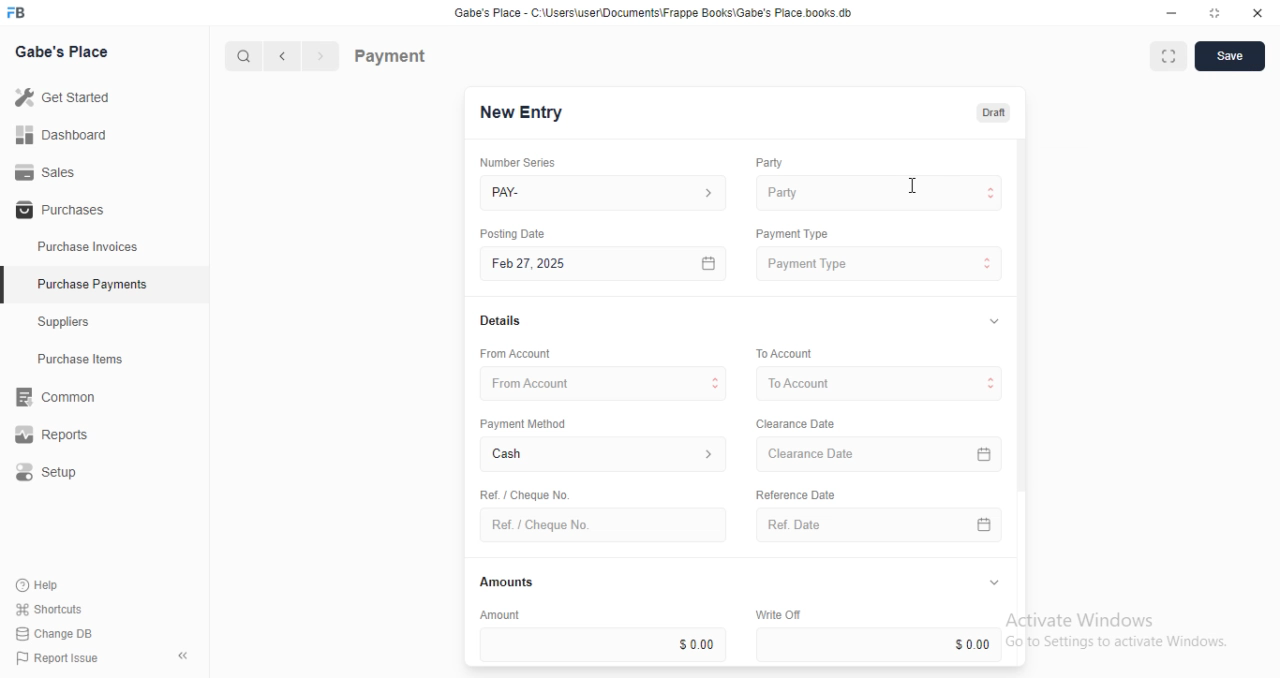 The height and width of the screenshot is (678, 1280). I want to click on Payment Type, so click(790, 234).